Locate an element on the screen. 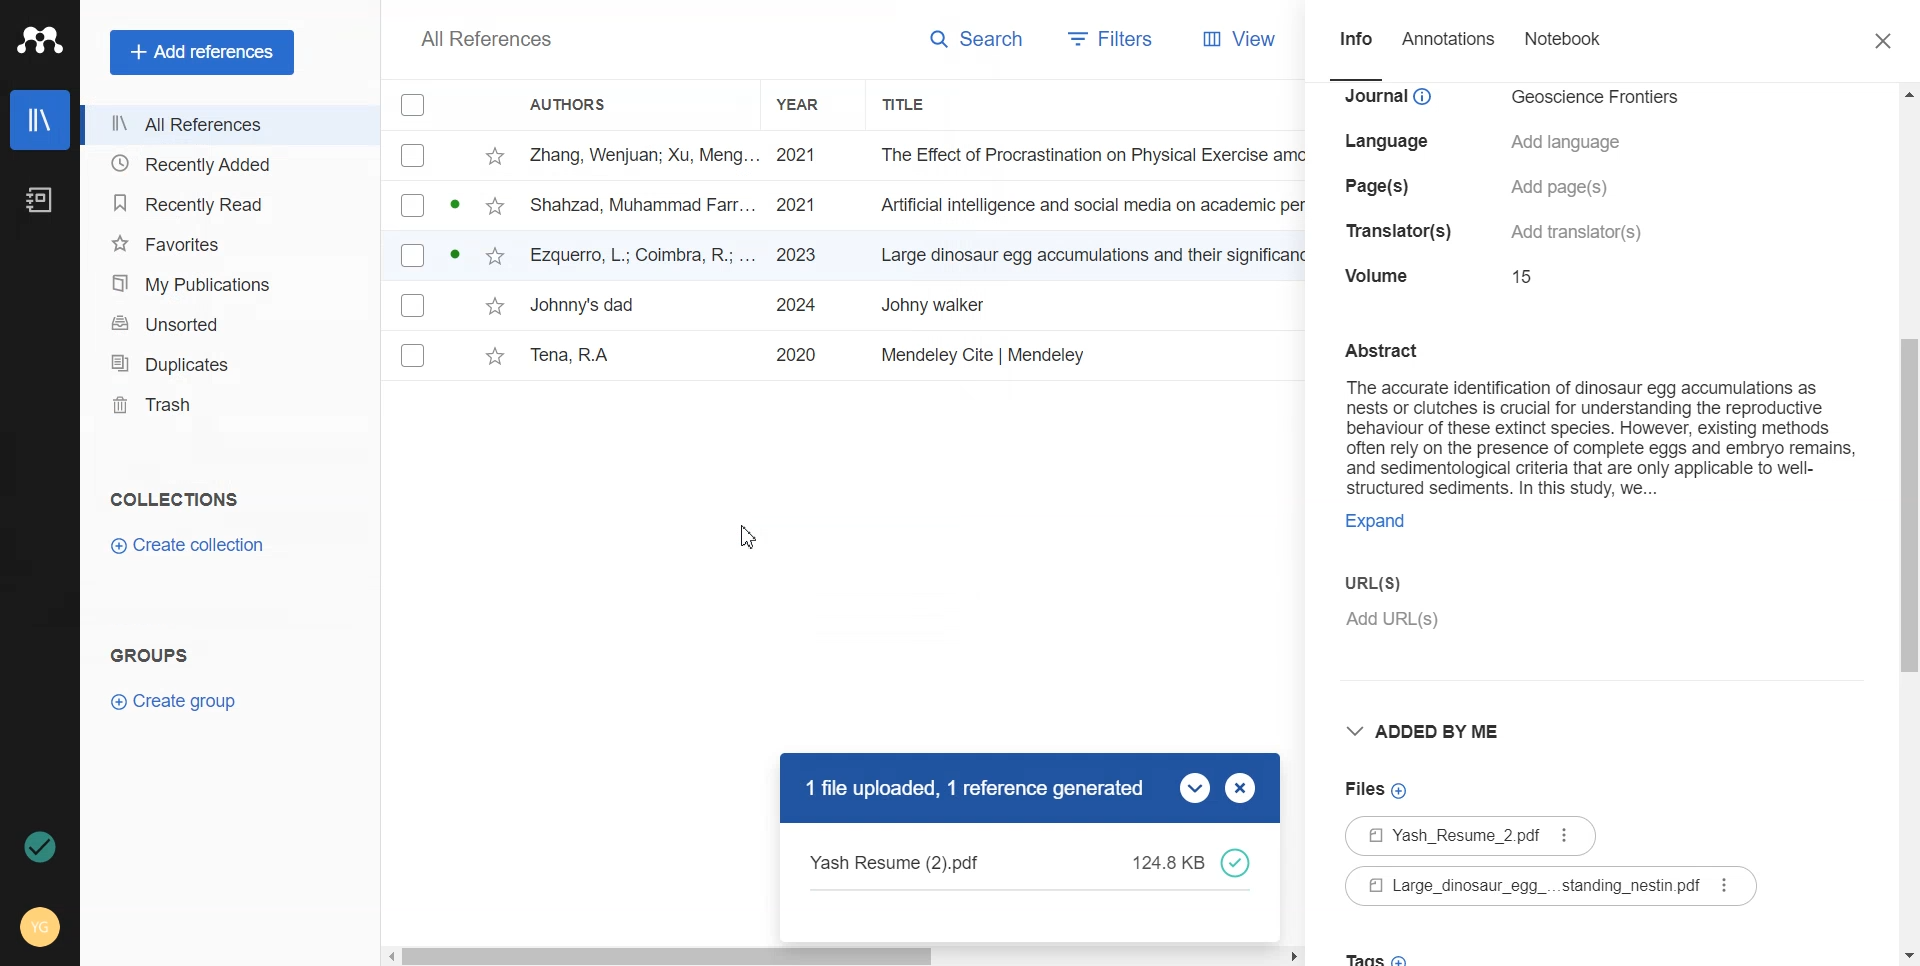 Image resolution: width=1920 pixels, height=966 pixels. Collection is located at coordinates (174, 498).